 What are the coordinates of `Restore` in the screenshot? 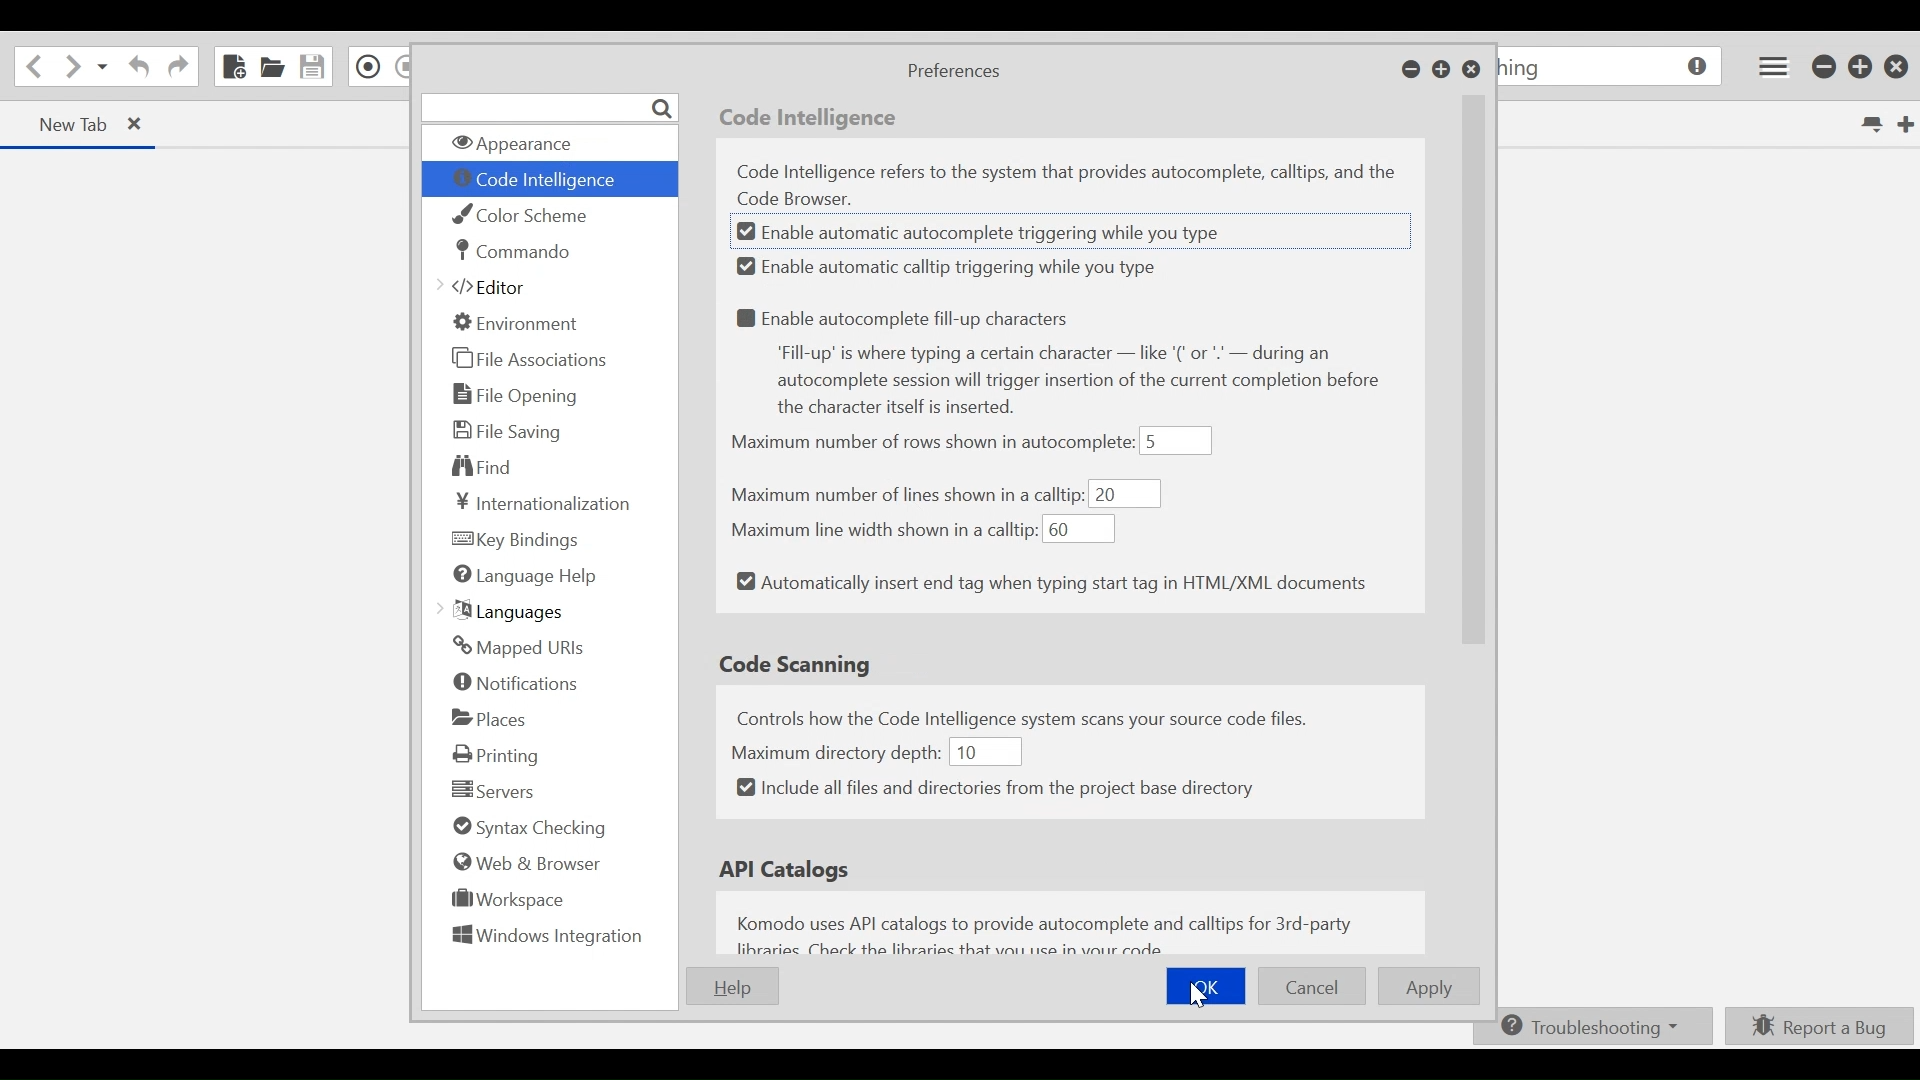 It's located at (1442, 71).